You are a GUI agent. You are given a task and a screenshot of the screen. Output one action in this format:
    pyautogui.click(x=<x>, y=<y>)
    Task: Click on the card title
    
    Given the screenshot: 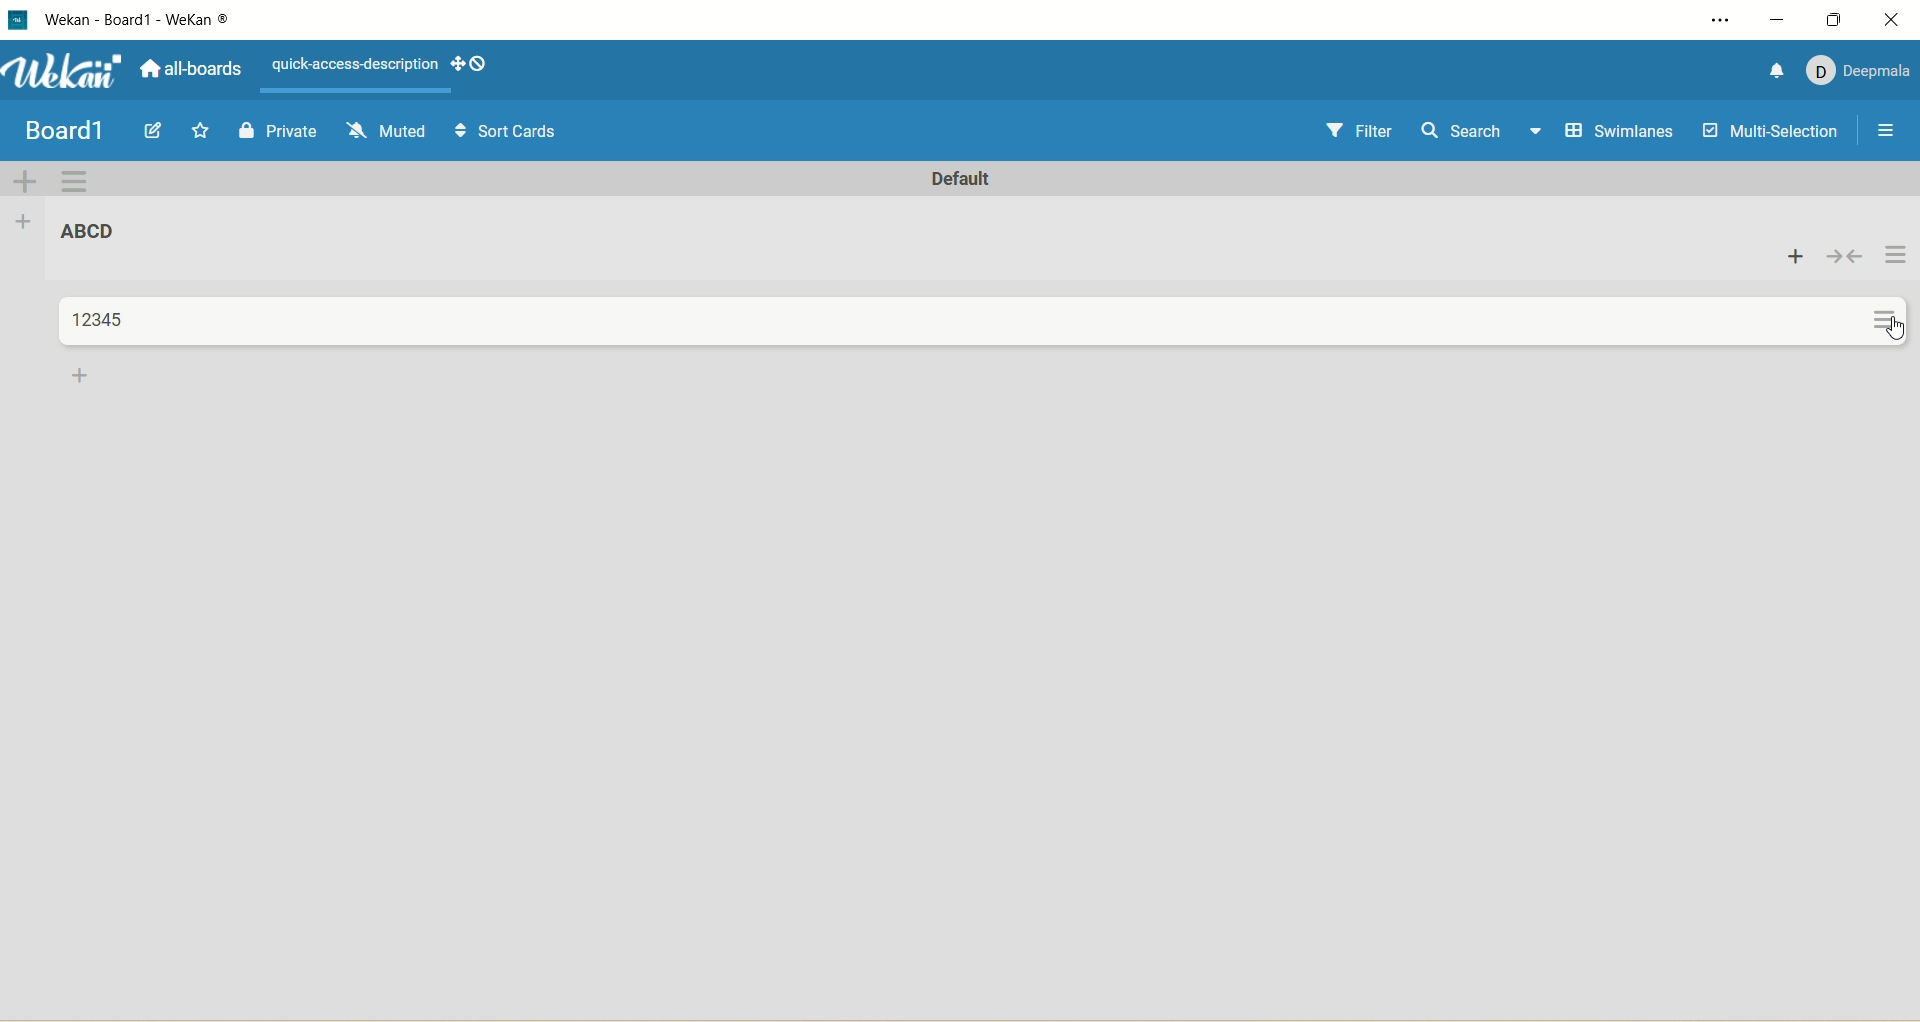 What is the action you would take?
    pyautogui.click(x=101, y=320)
    